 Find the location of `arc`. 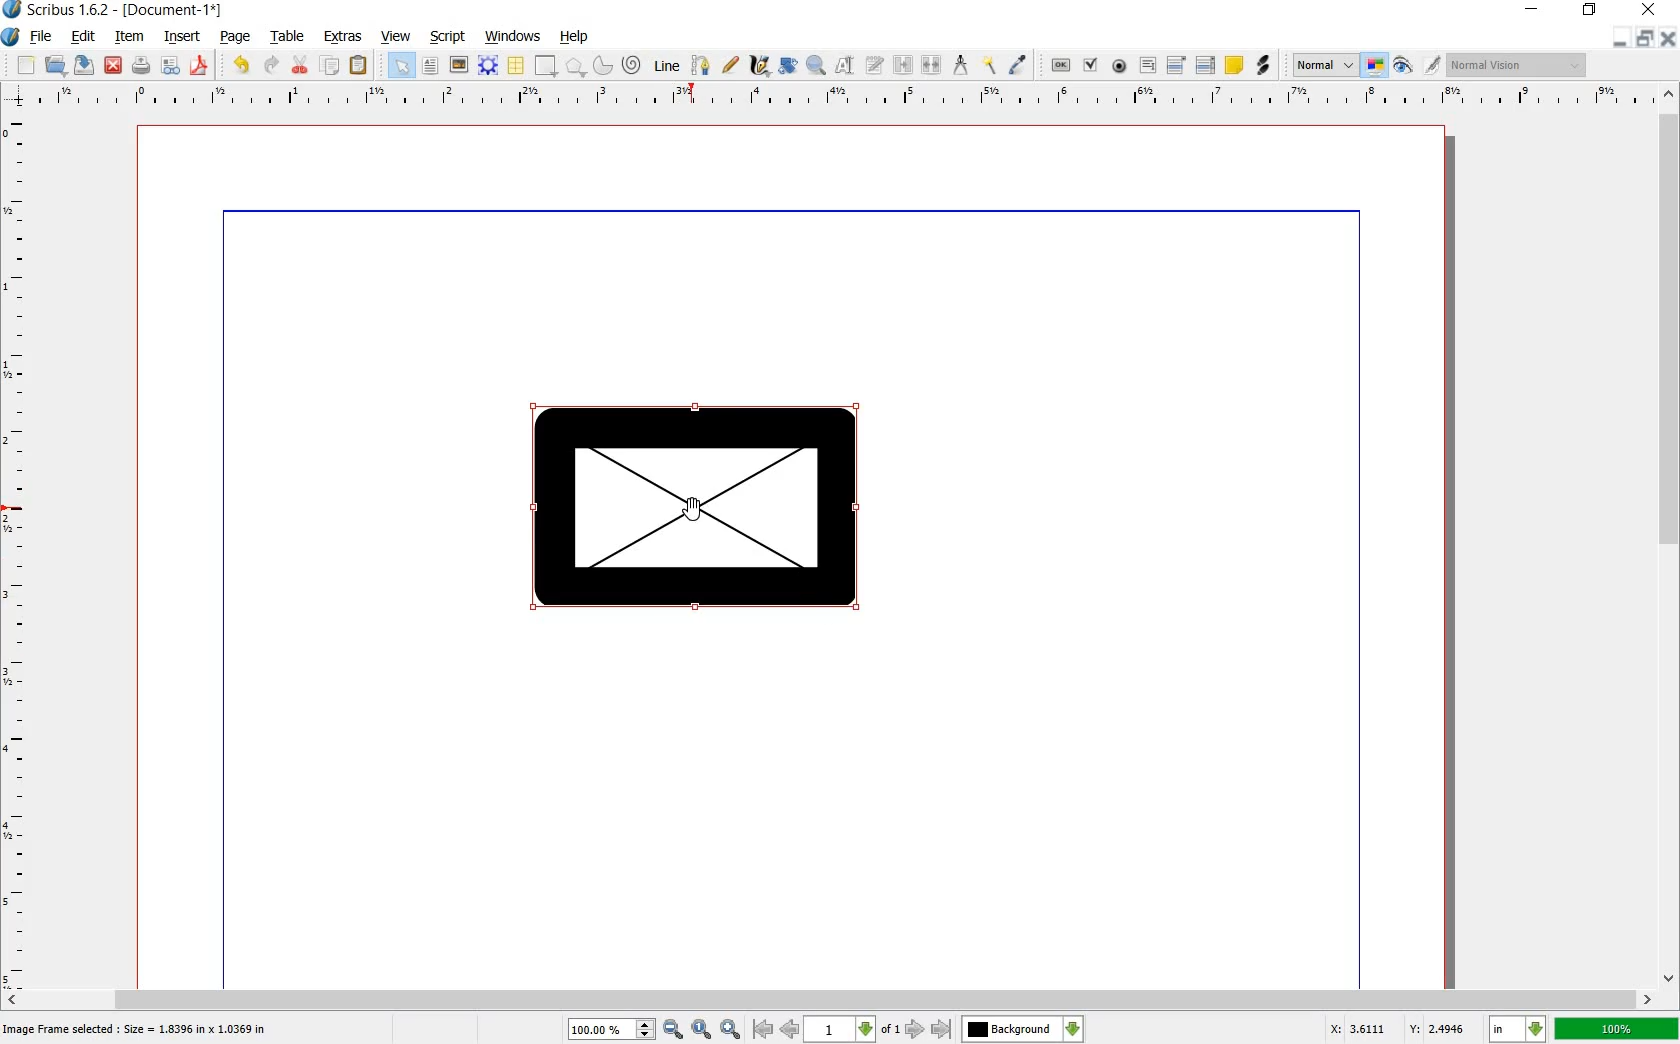

arc is located at coordinates (600, 66).